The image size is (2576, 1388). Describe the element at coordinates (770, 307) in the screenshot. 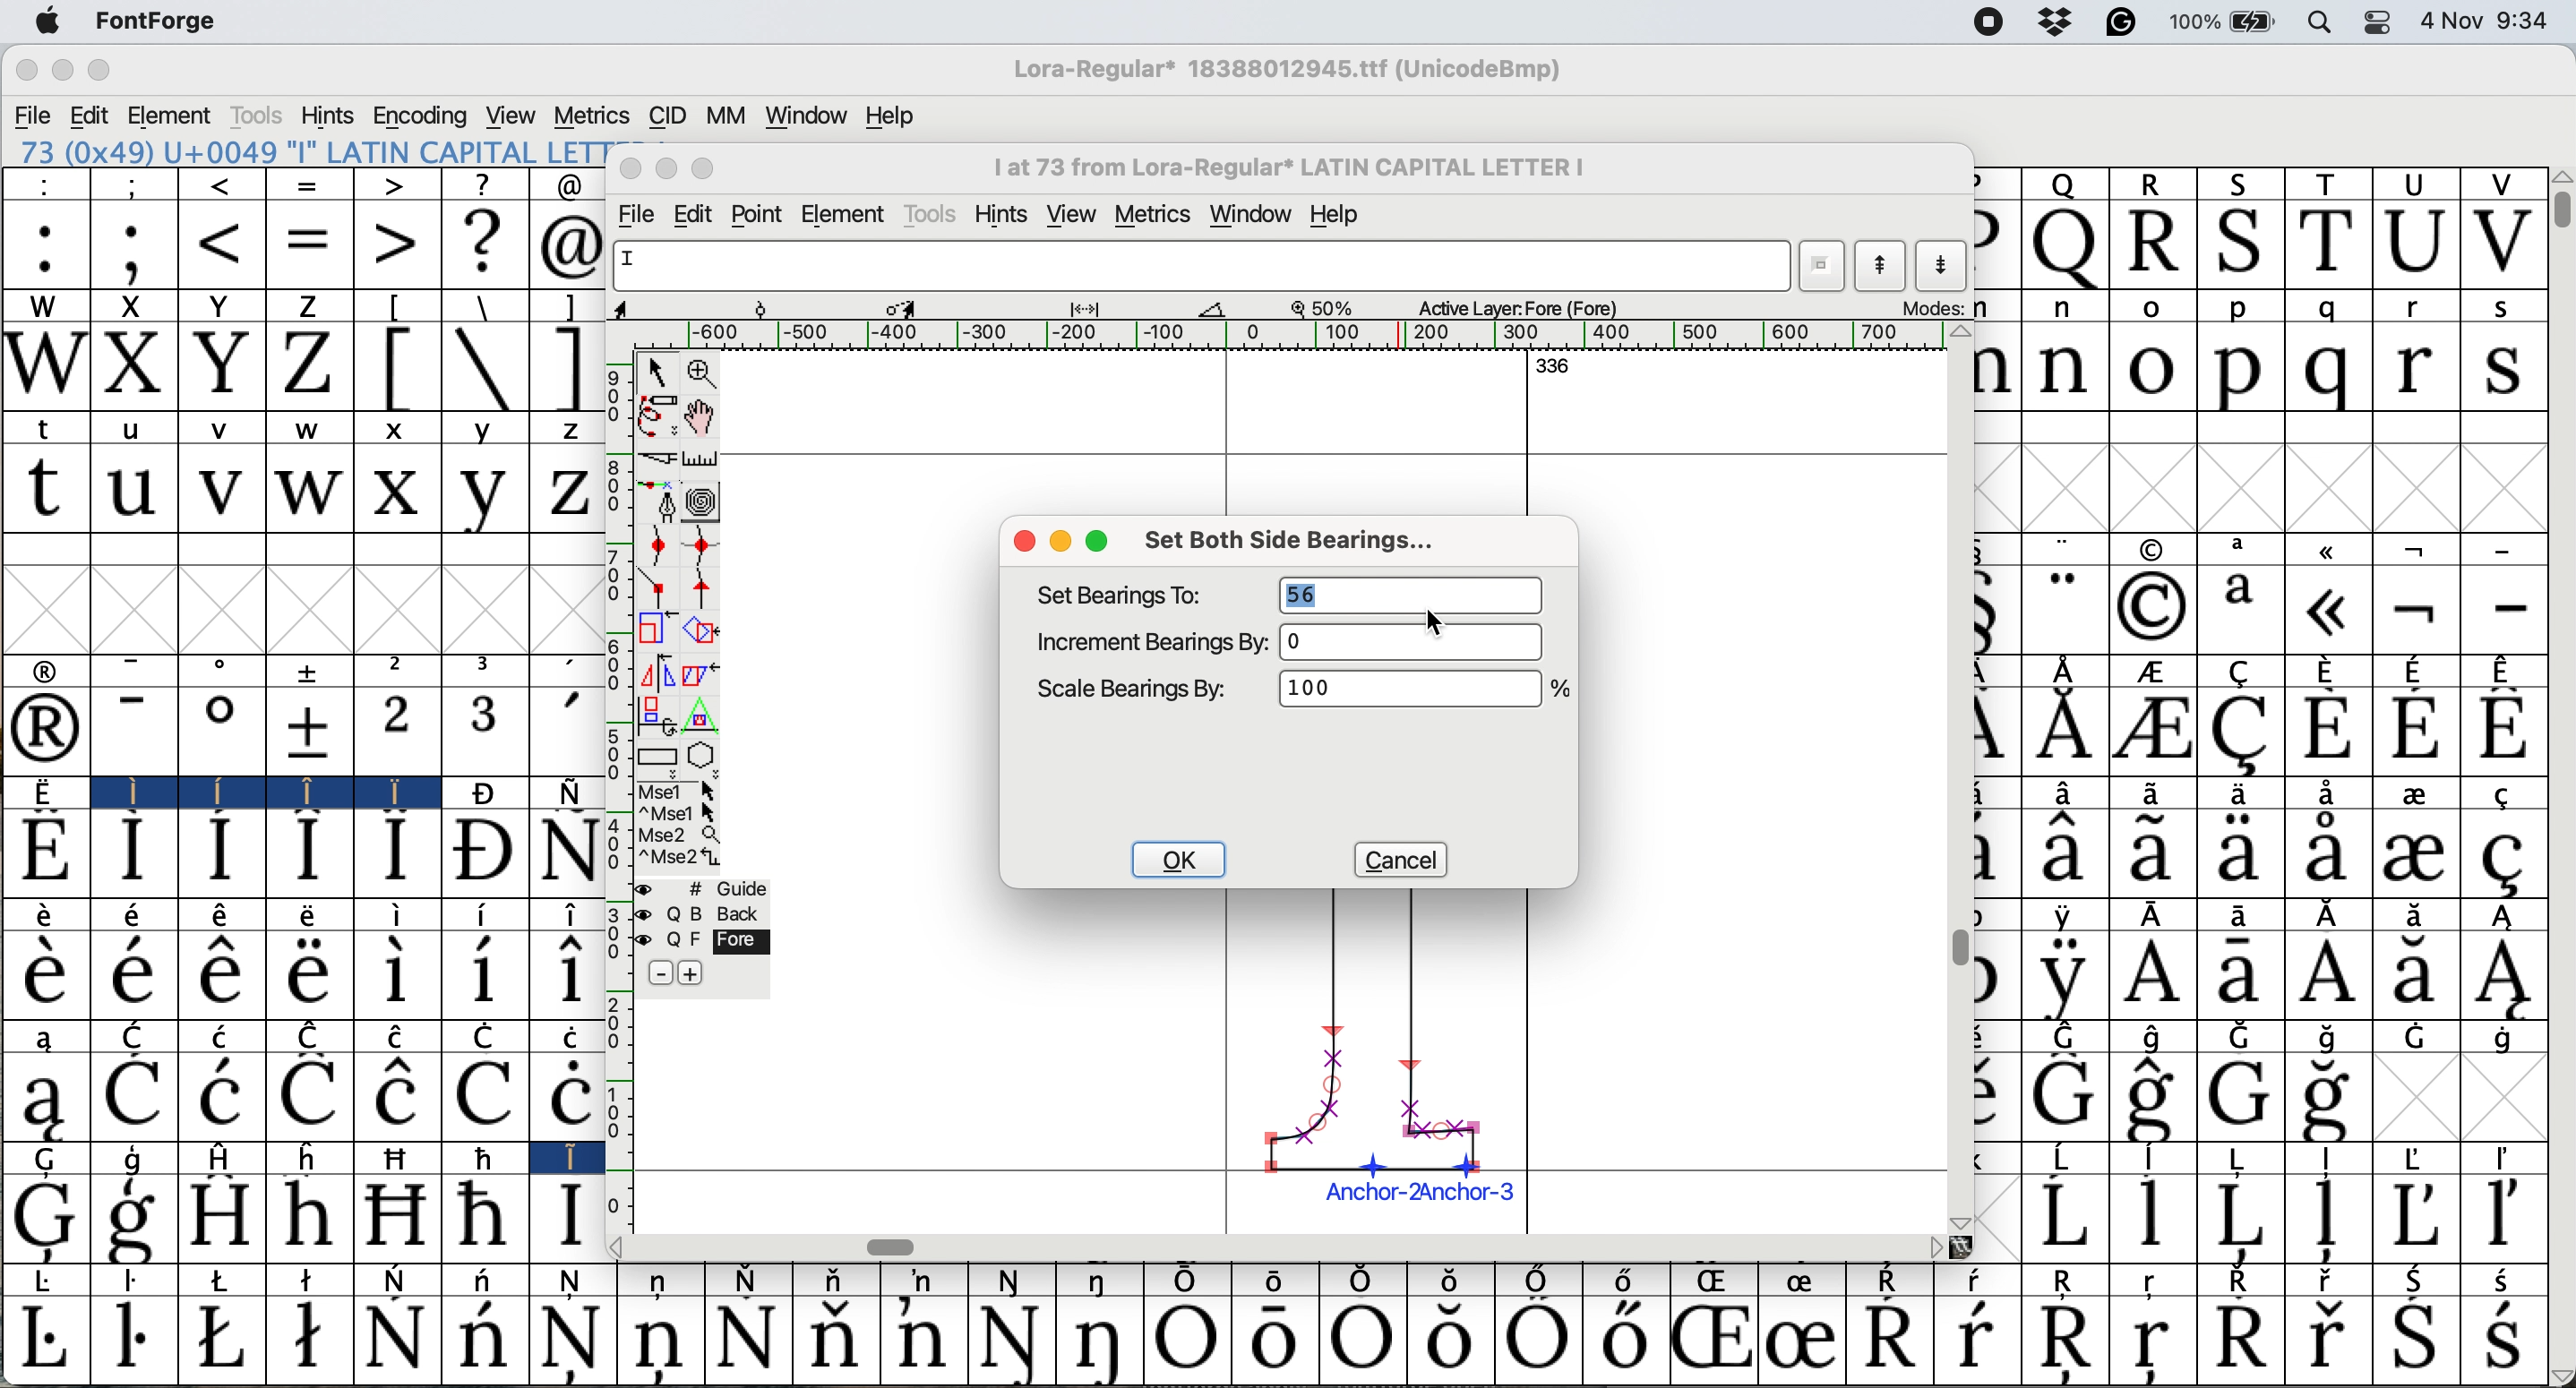

I see `` at that location.